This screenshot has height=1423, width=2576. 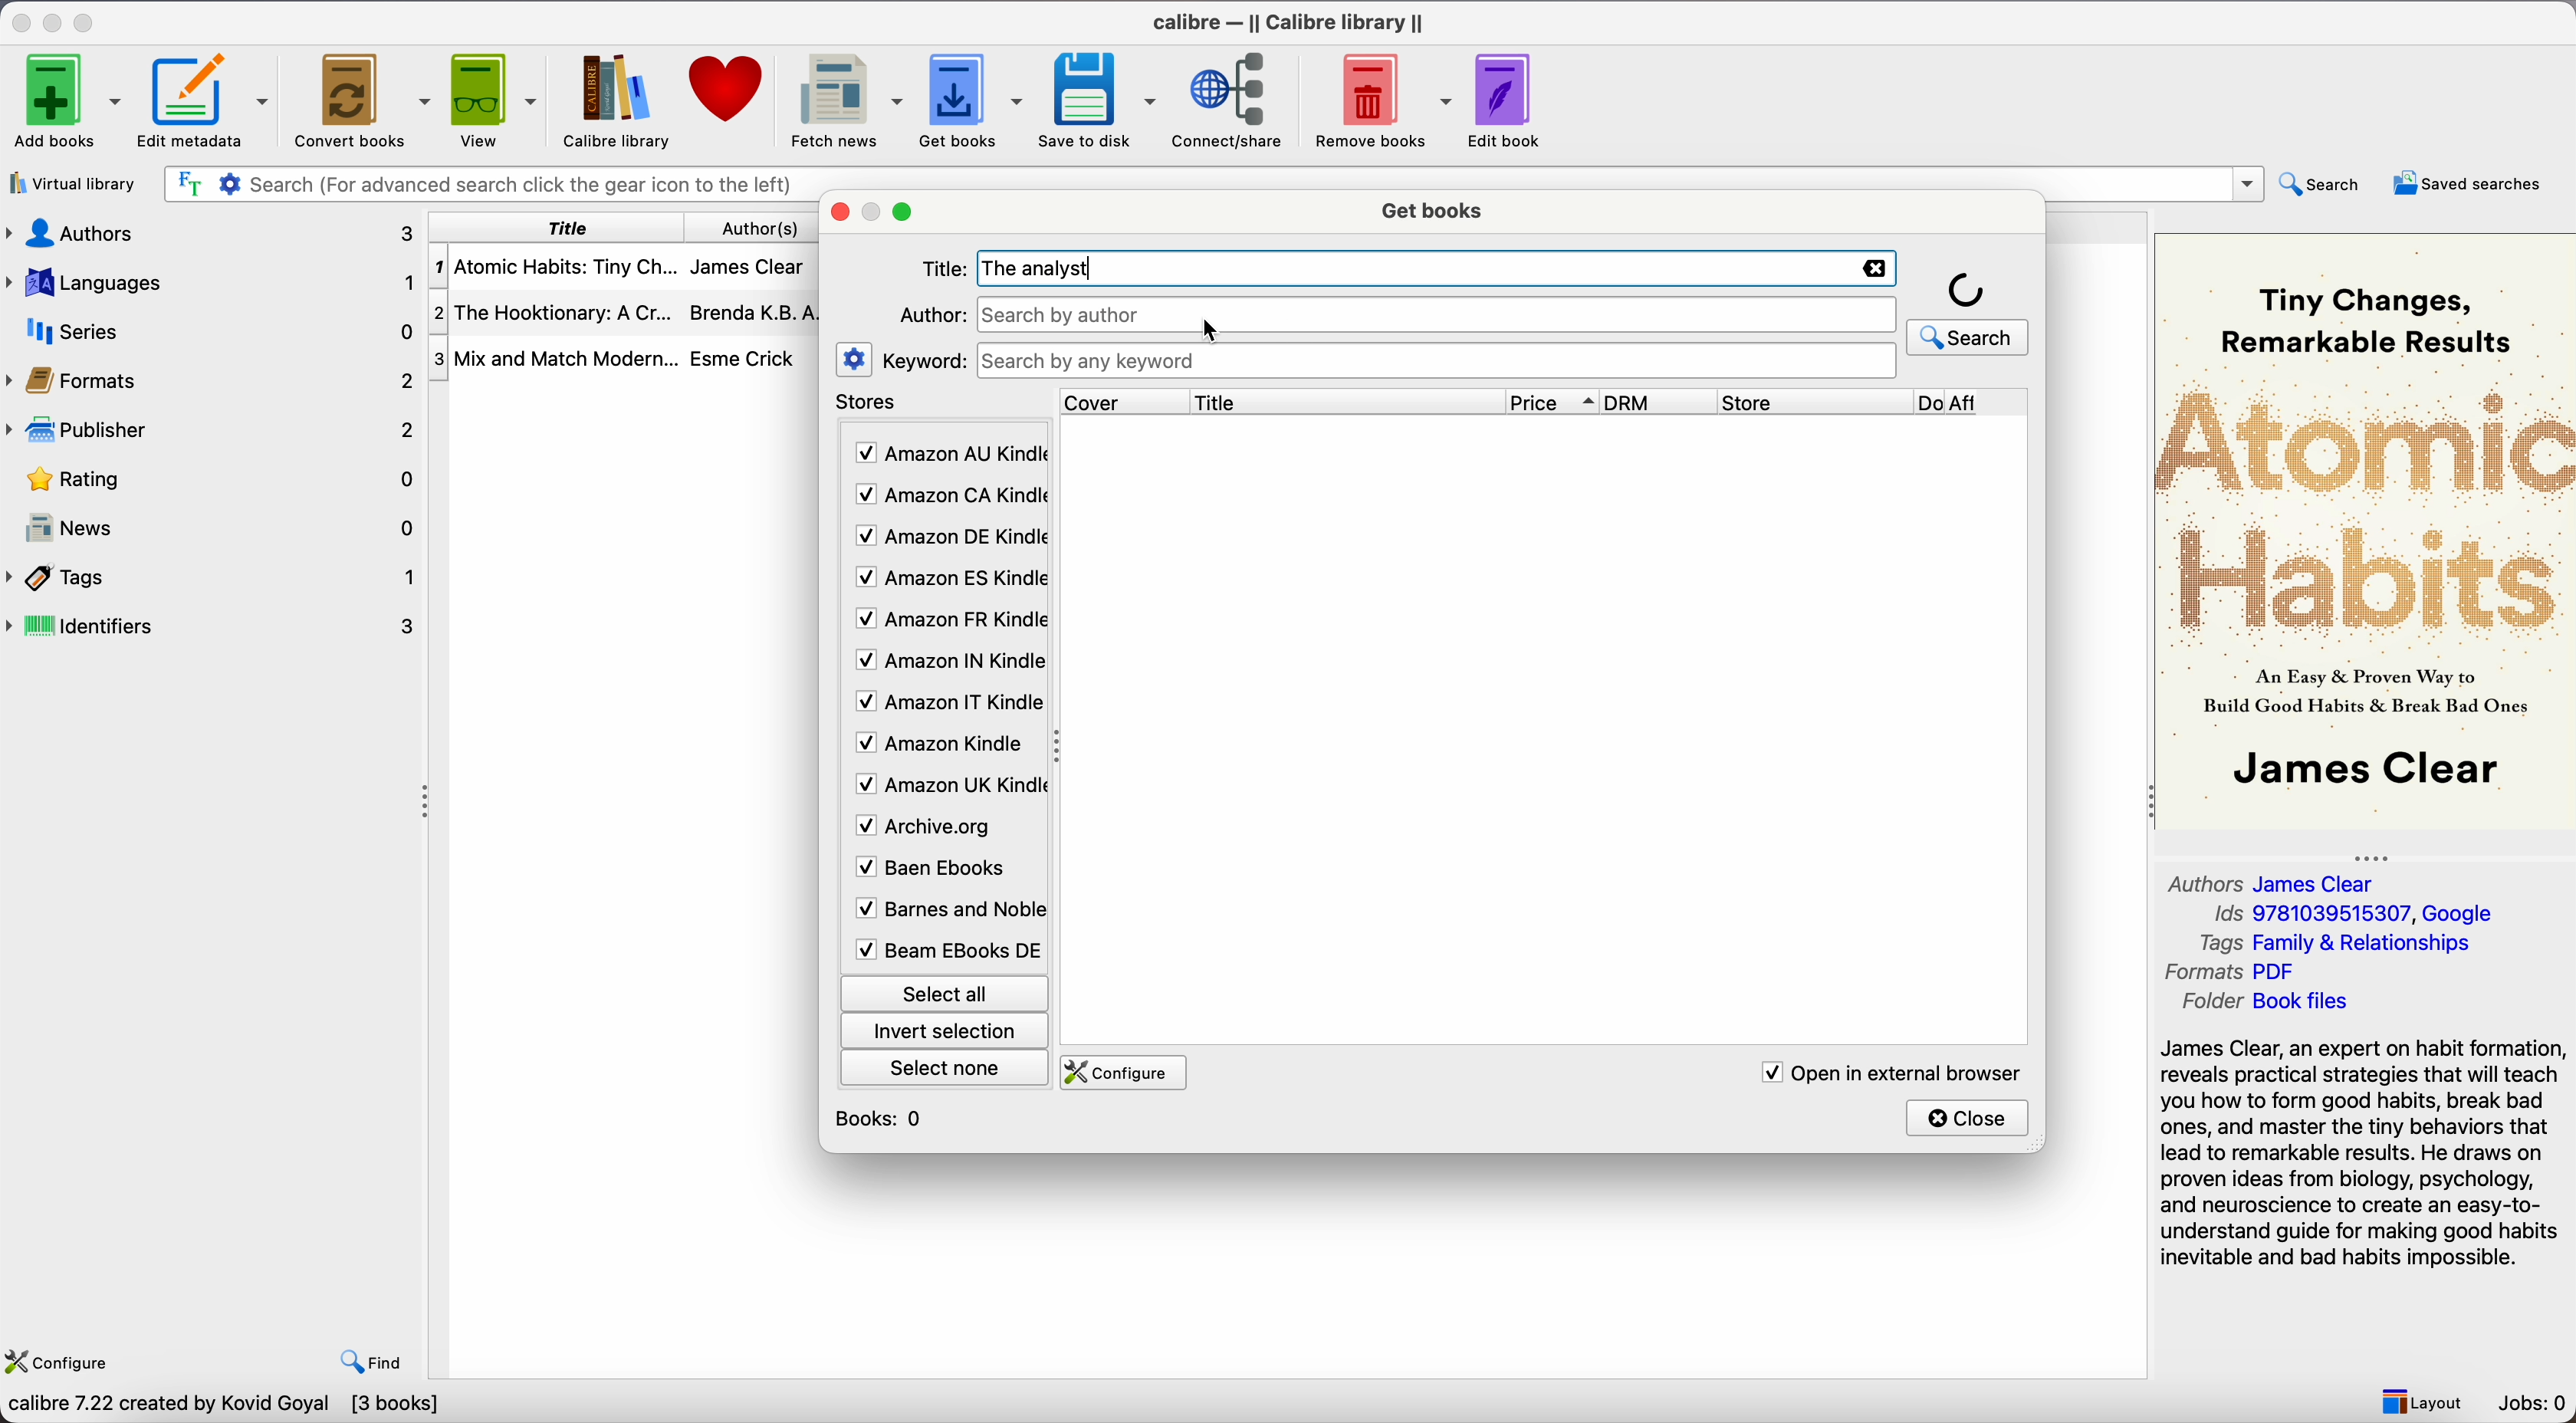 I want to click on Beam Ebooks DE, so click(x=945, y=950).